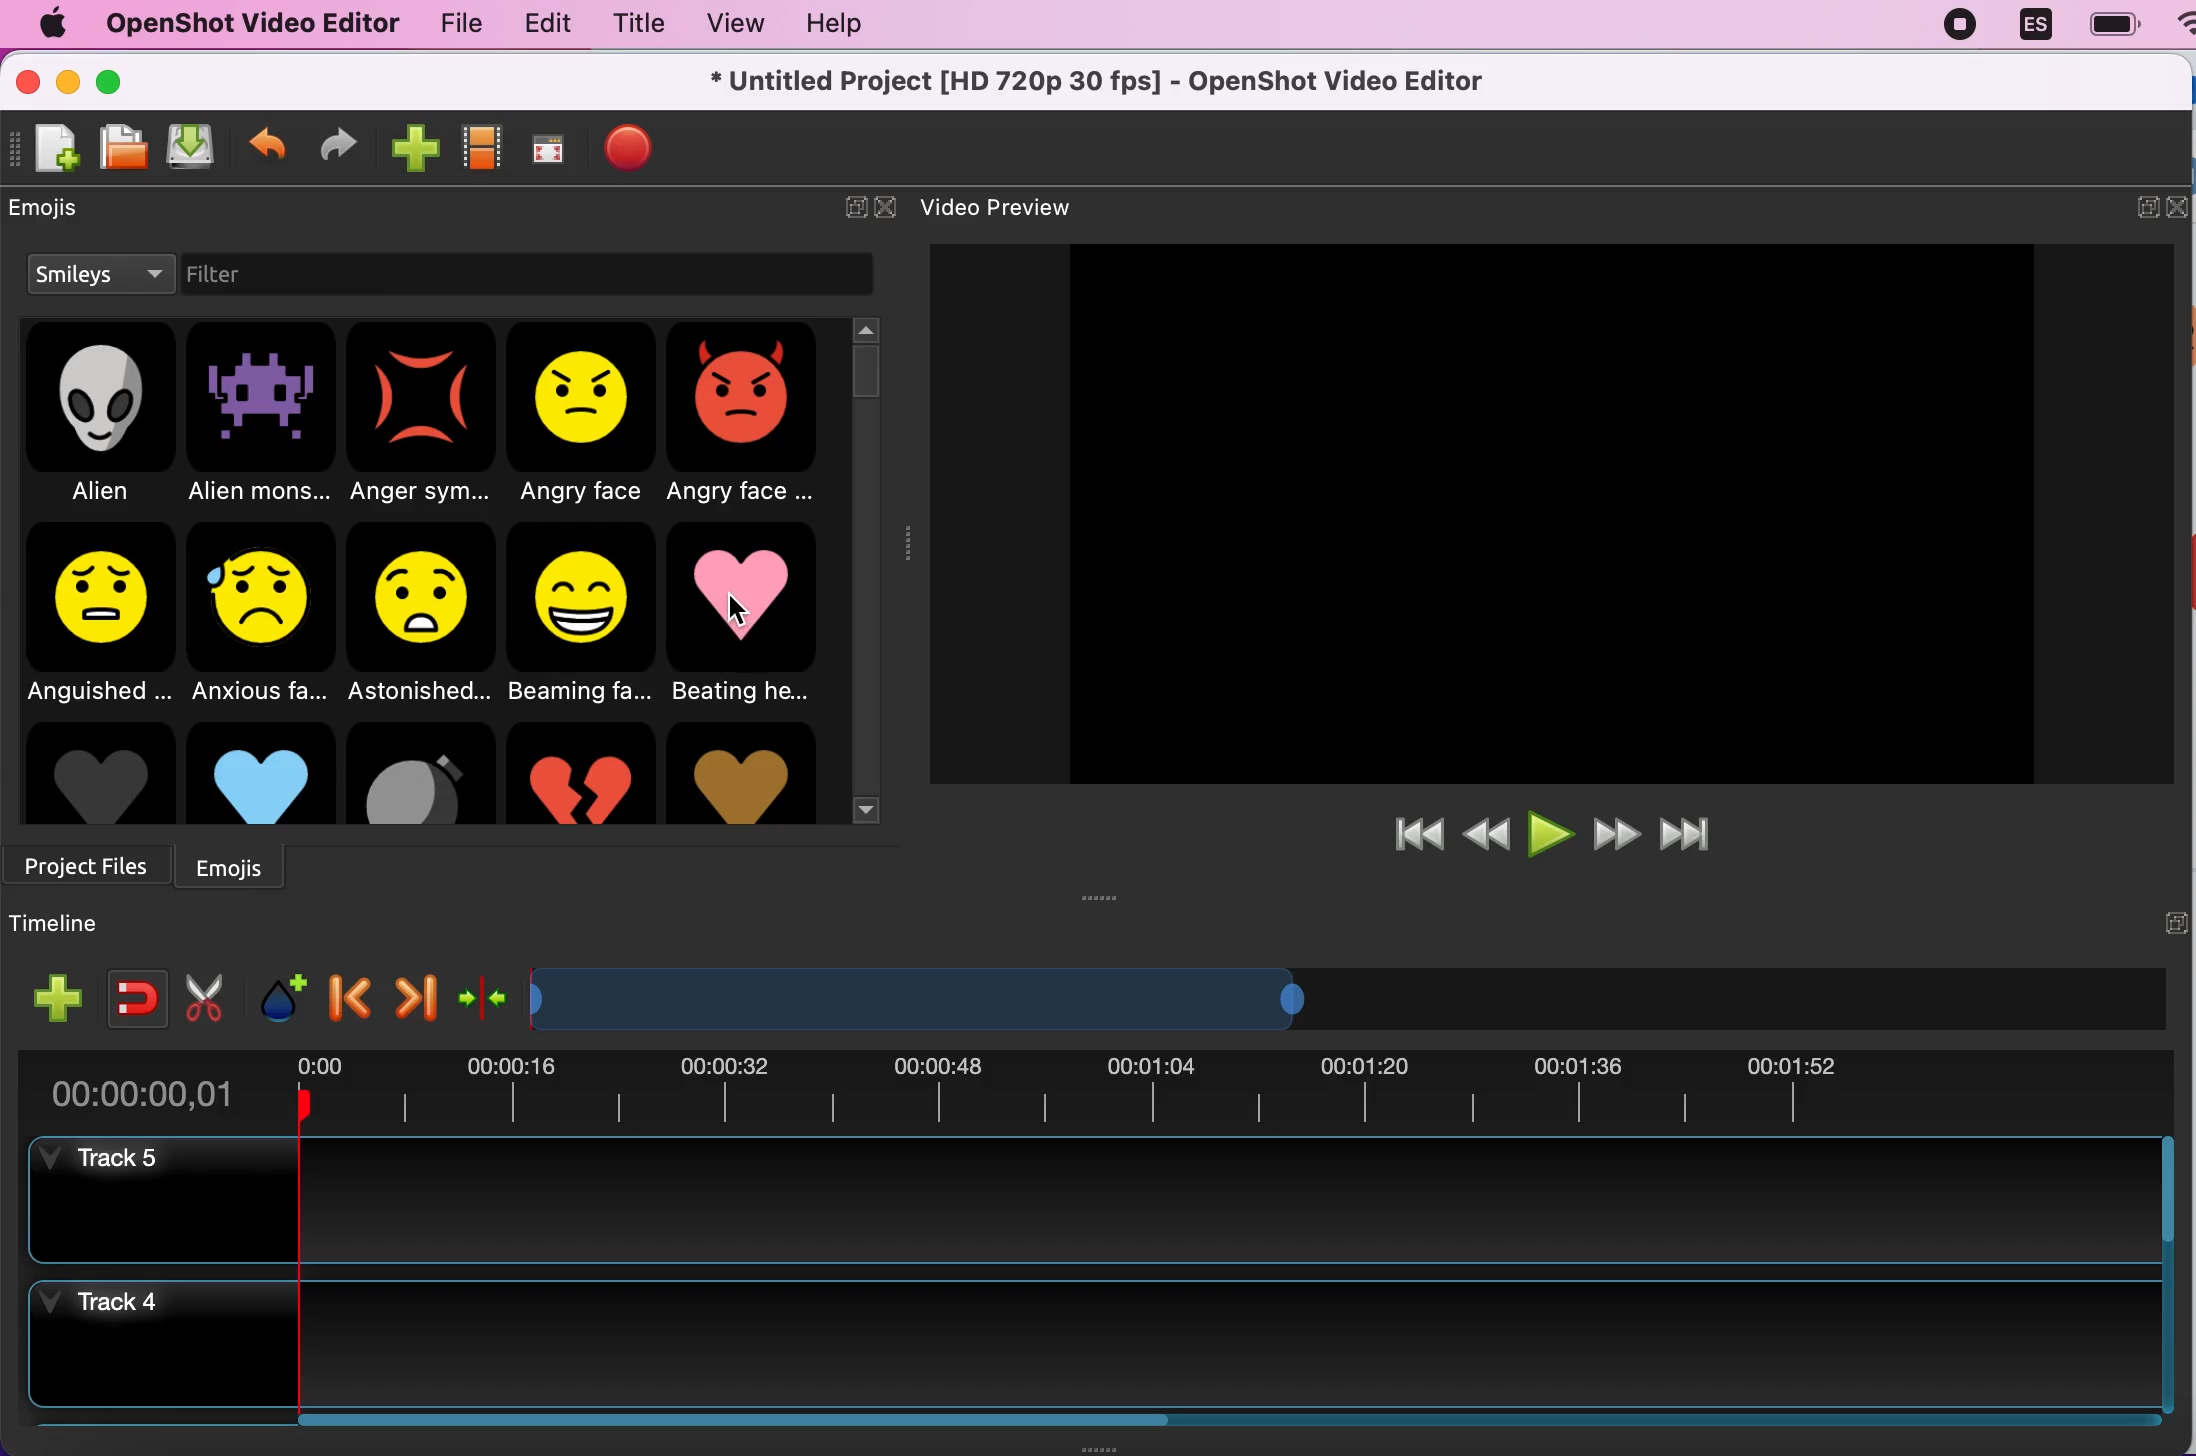 The image size is (2196, 1456). Describe the element at coordinates (99, 276) in the screenshot. I see `smileys` at that location.